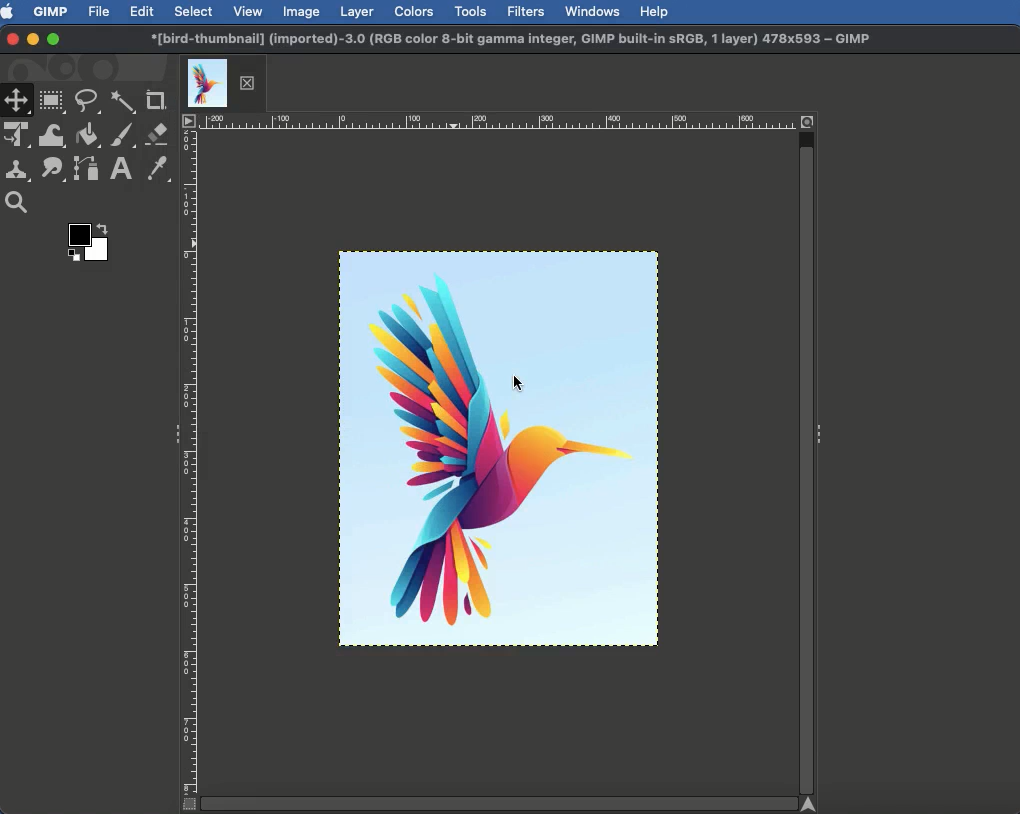 The image size is (1020, 814). I want to click on View, so click(249, 10).